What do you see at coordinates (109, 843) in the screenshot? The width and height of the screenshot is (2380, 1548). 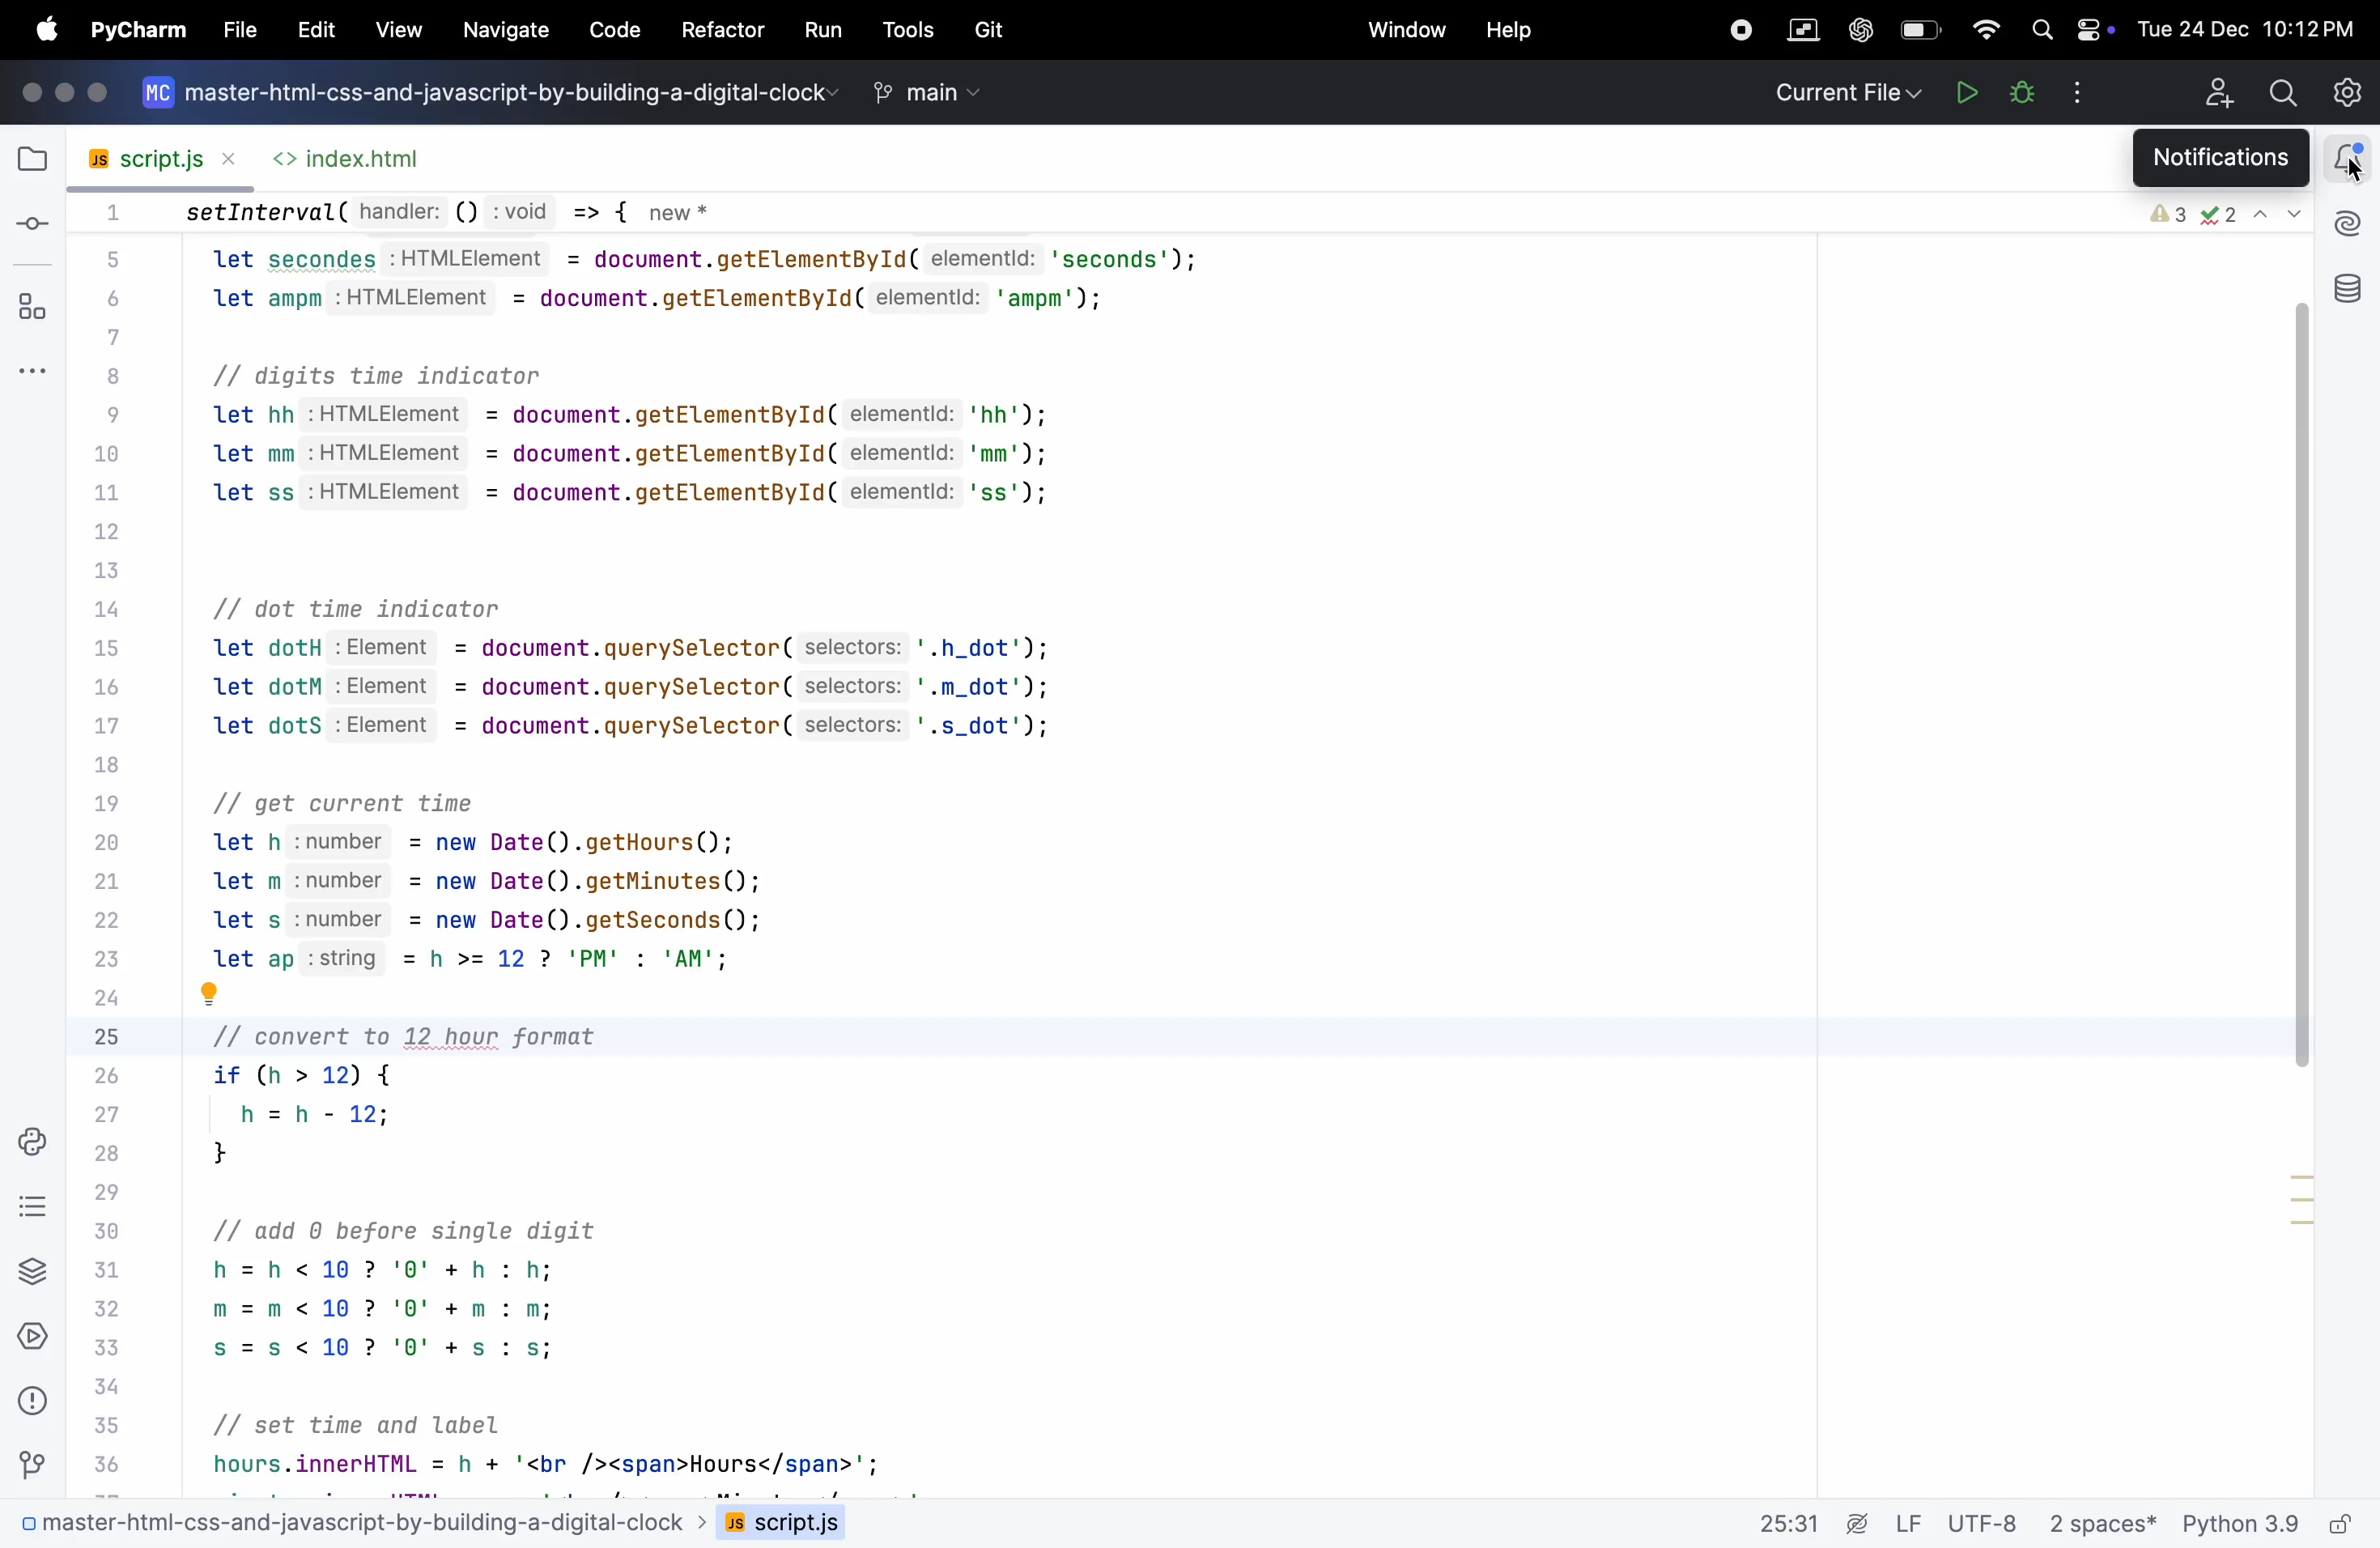 I see `Code line` at bounding box center [109, 843].